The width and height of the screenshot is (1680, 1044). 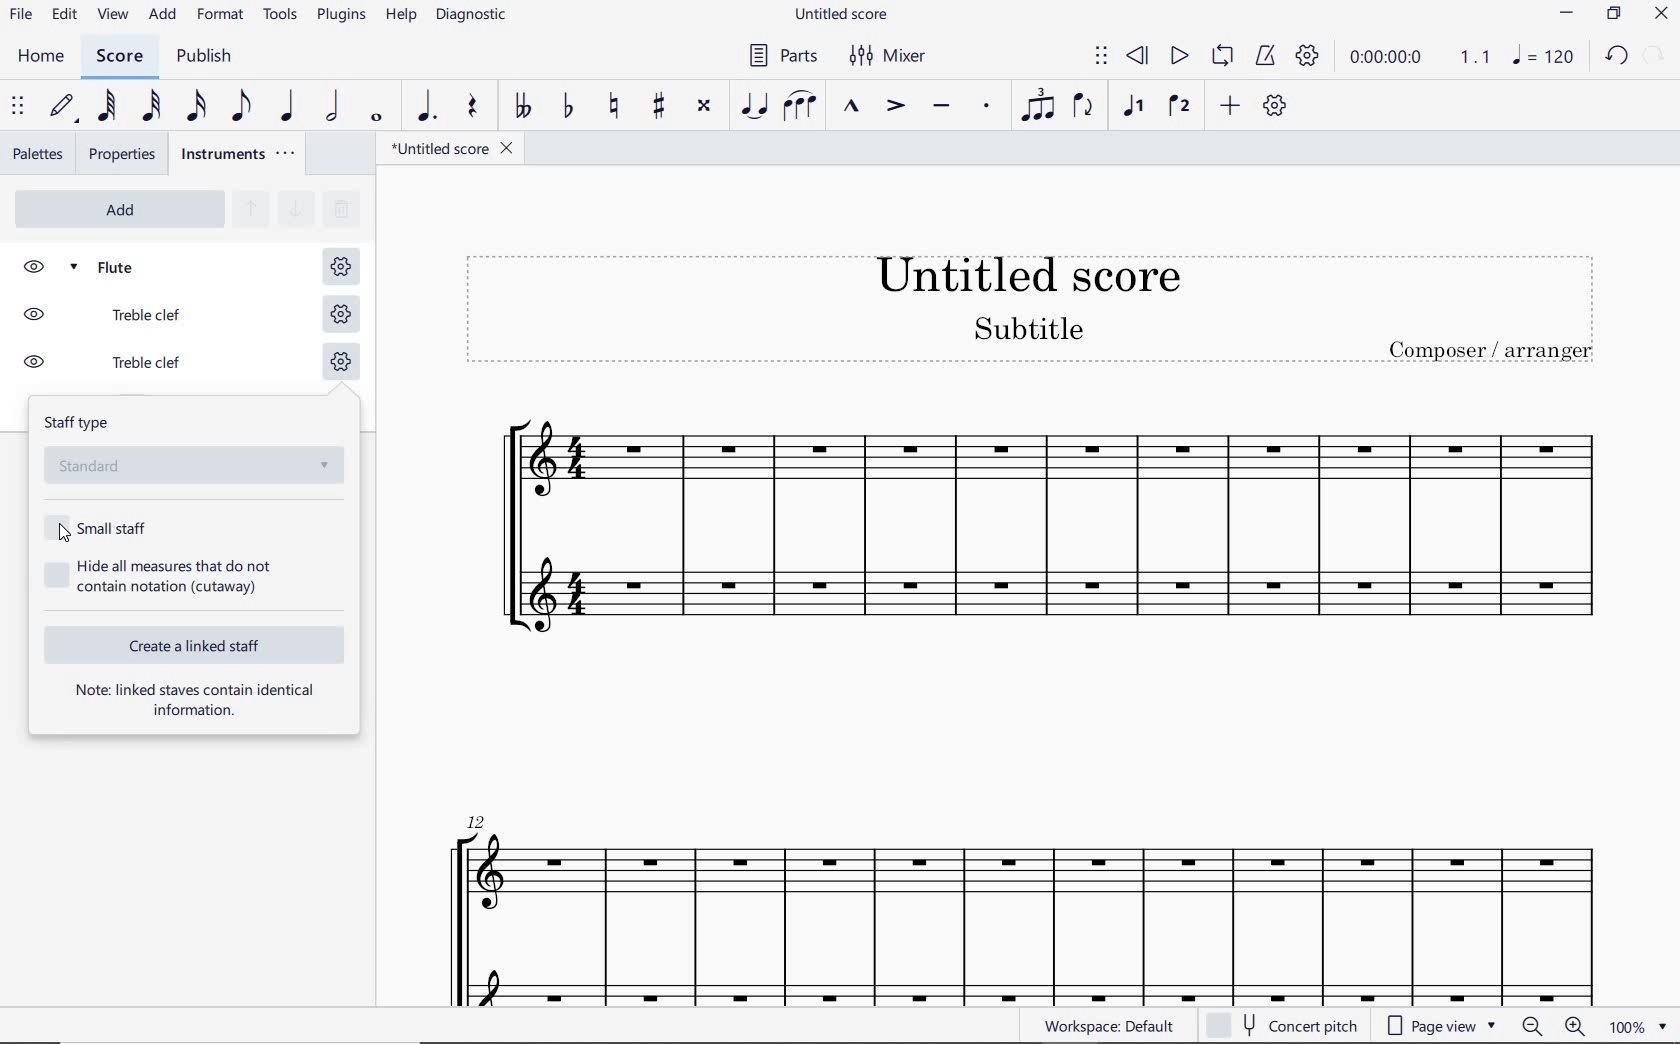 What do you see at coordinates (1231, 106) in the screenshot?
I see `ADD` at bounding box center [1231, 106].